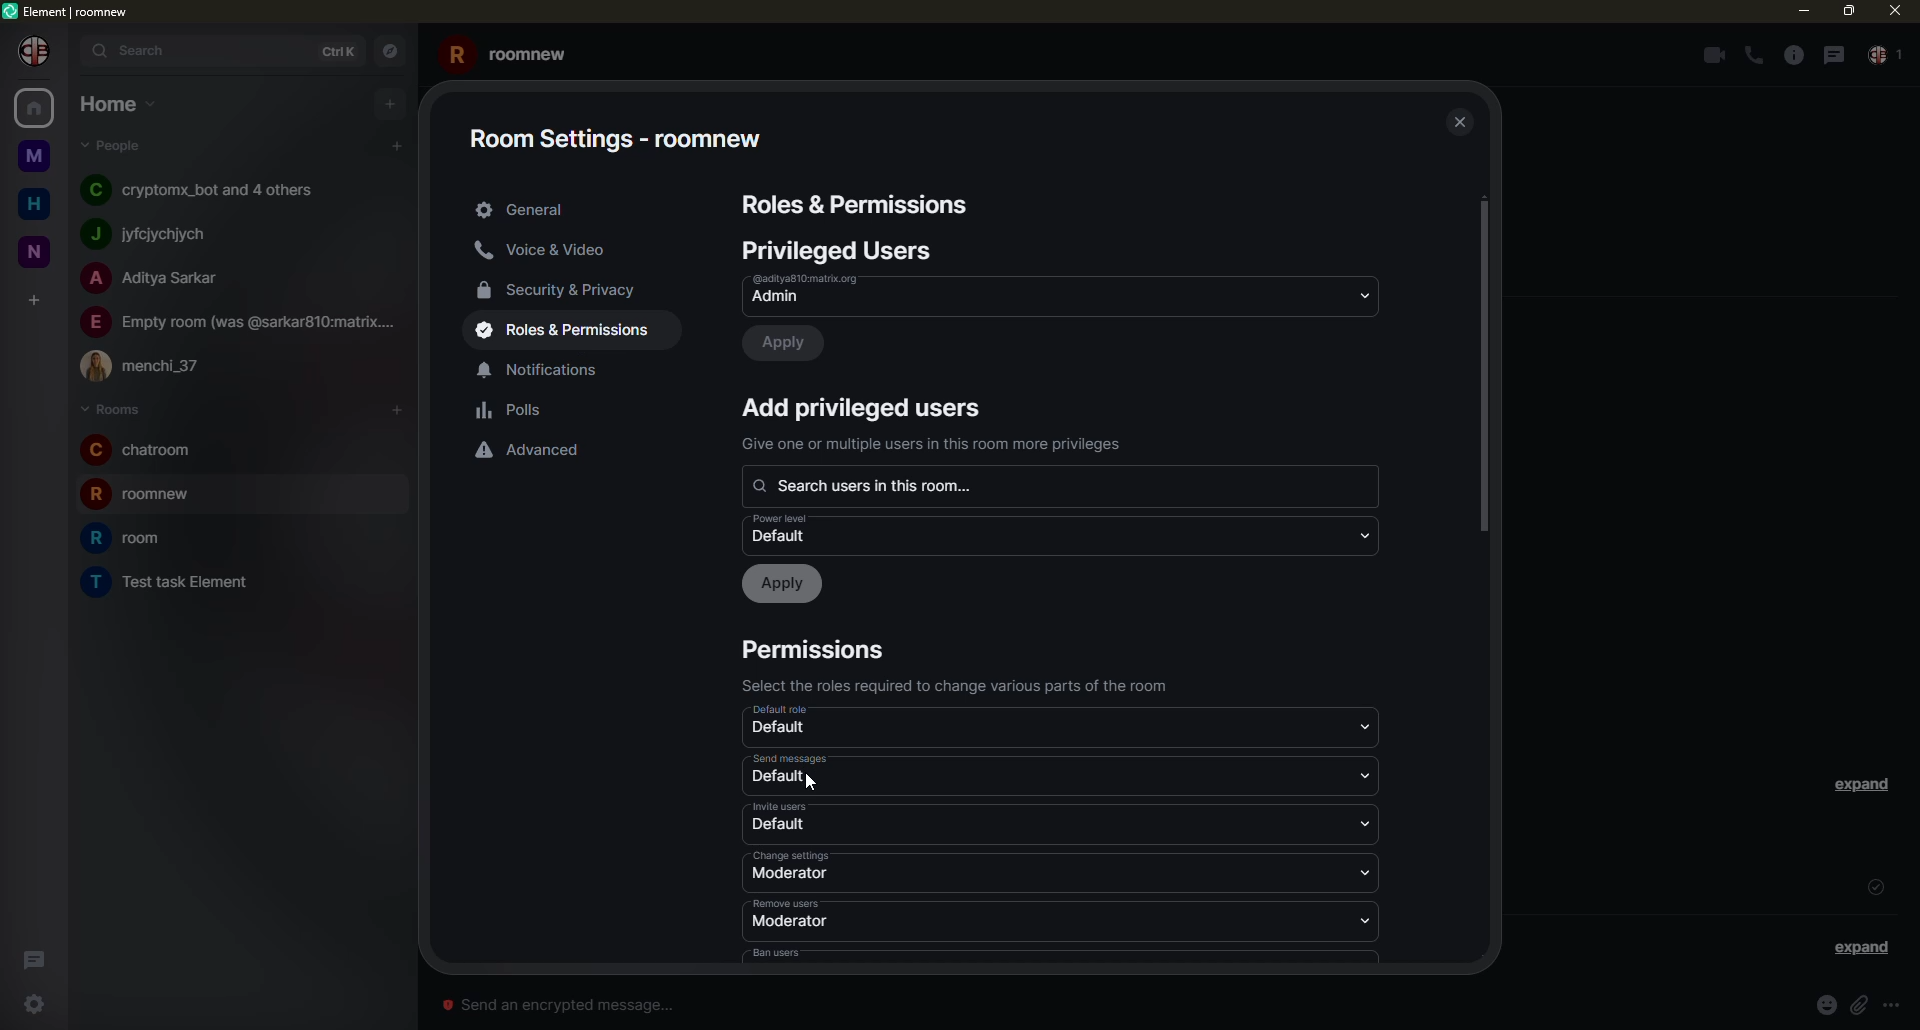 This screenshot has width=1920, height=1030. Describe the element at coordinates (548, 251) in the screenshot. I see `voice` at that location.